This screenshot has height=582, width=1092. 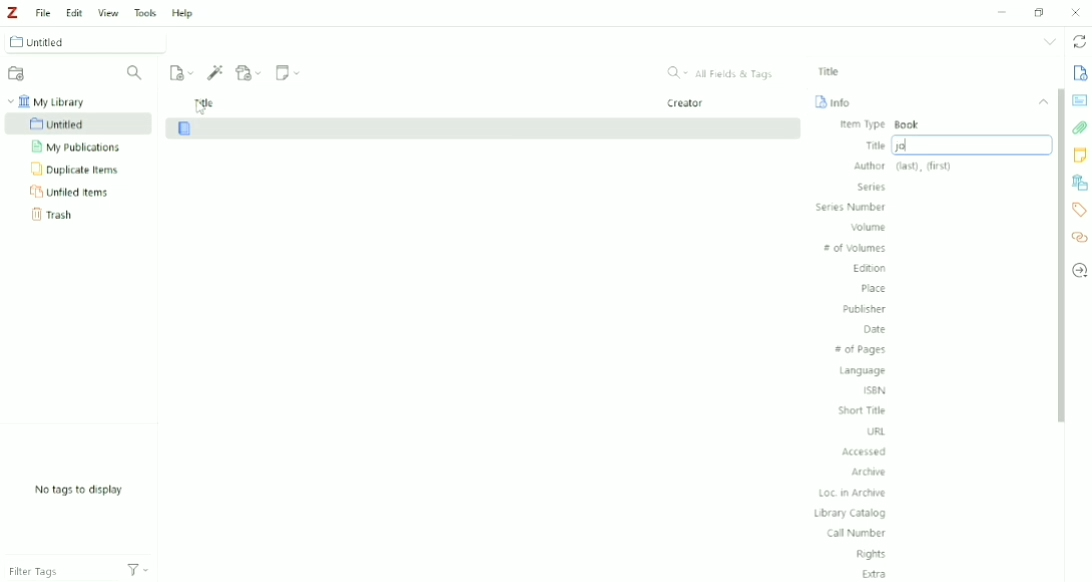 I want to click on Item Type, so click(x=881, y=125).